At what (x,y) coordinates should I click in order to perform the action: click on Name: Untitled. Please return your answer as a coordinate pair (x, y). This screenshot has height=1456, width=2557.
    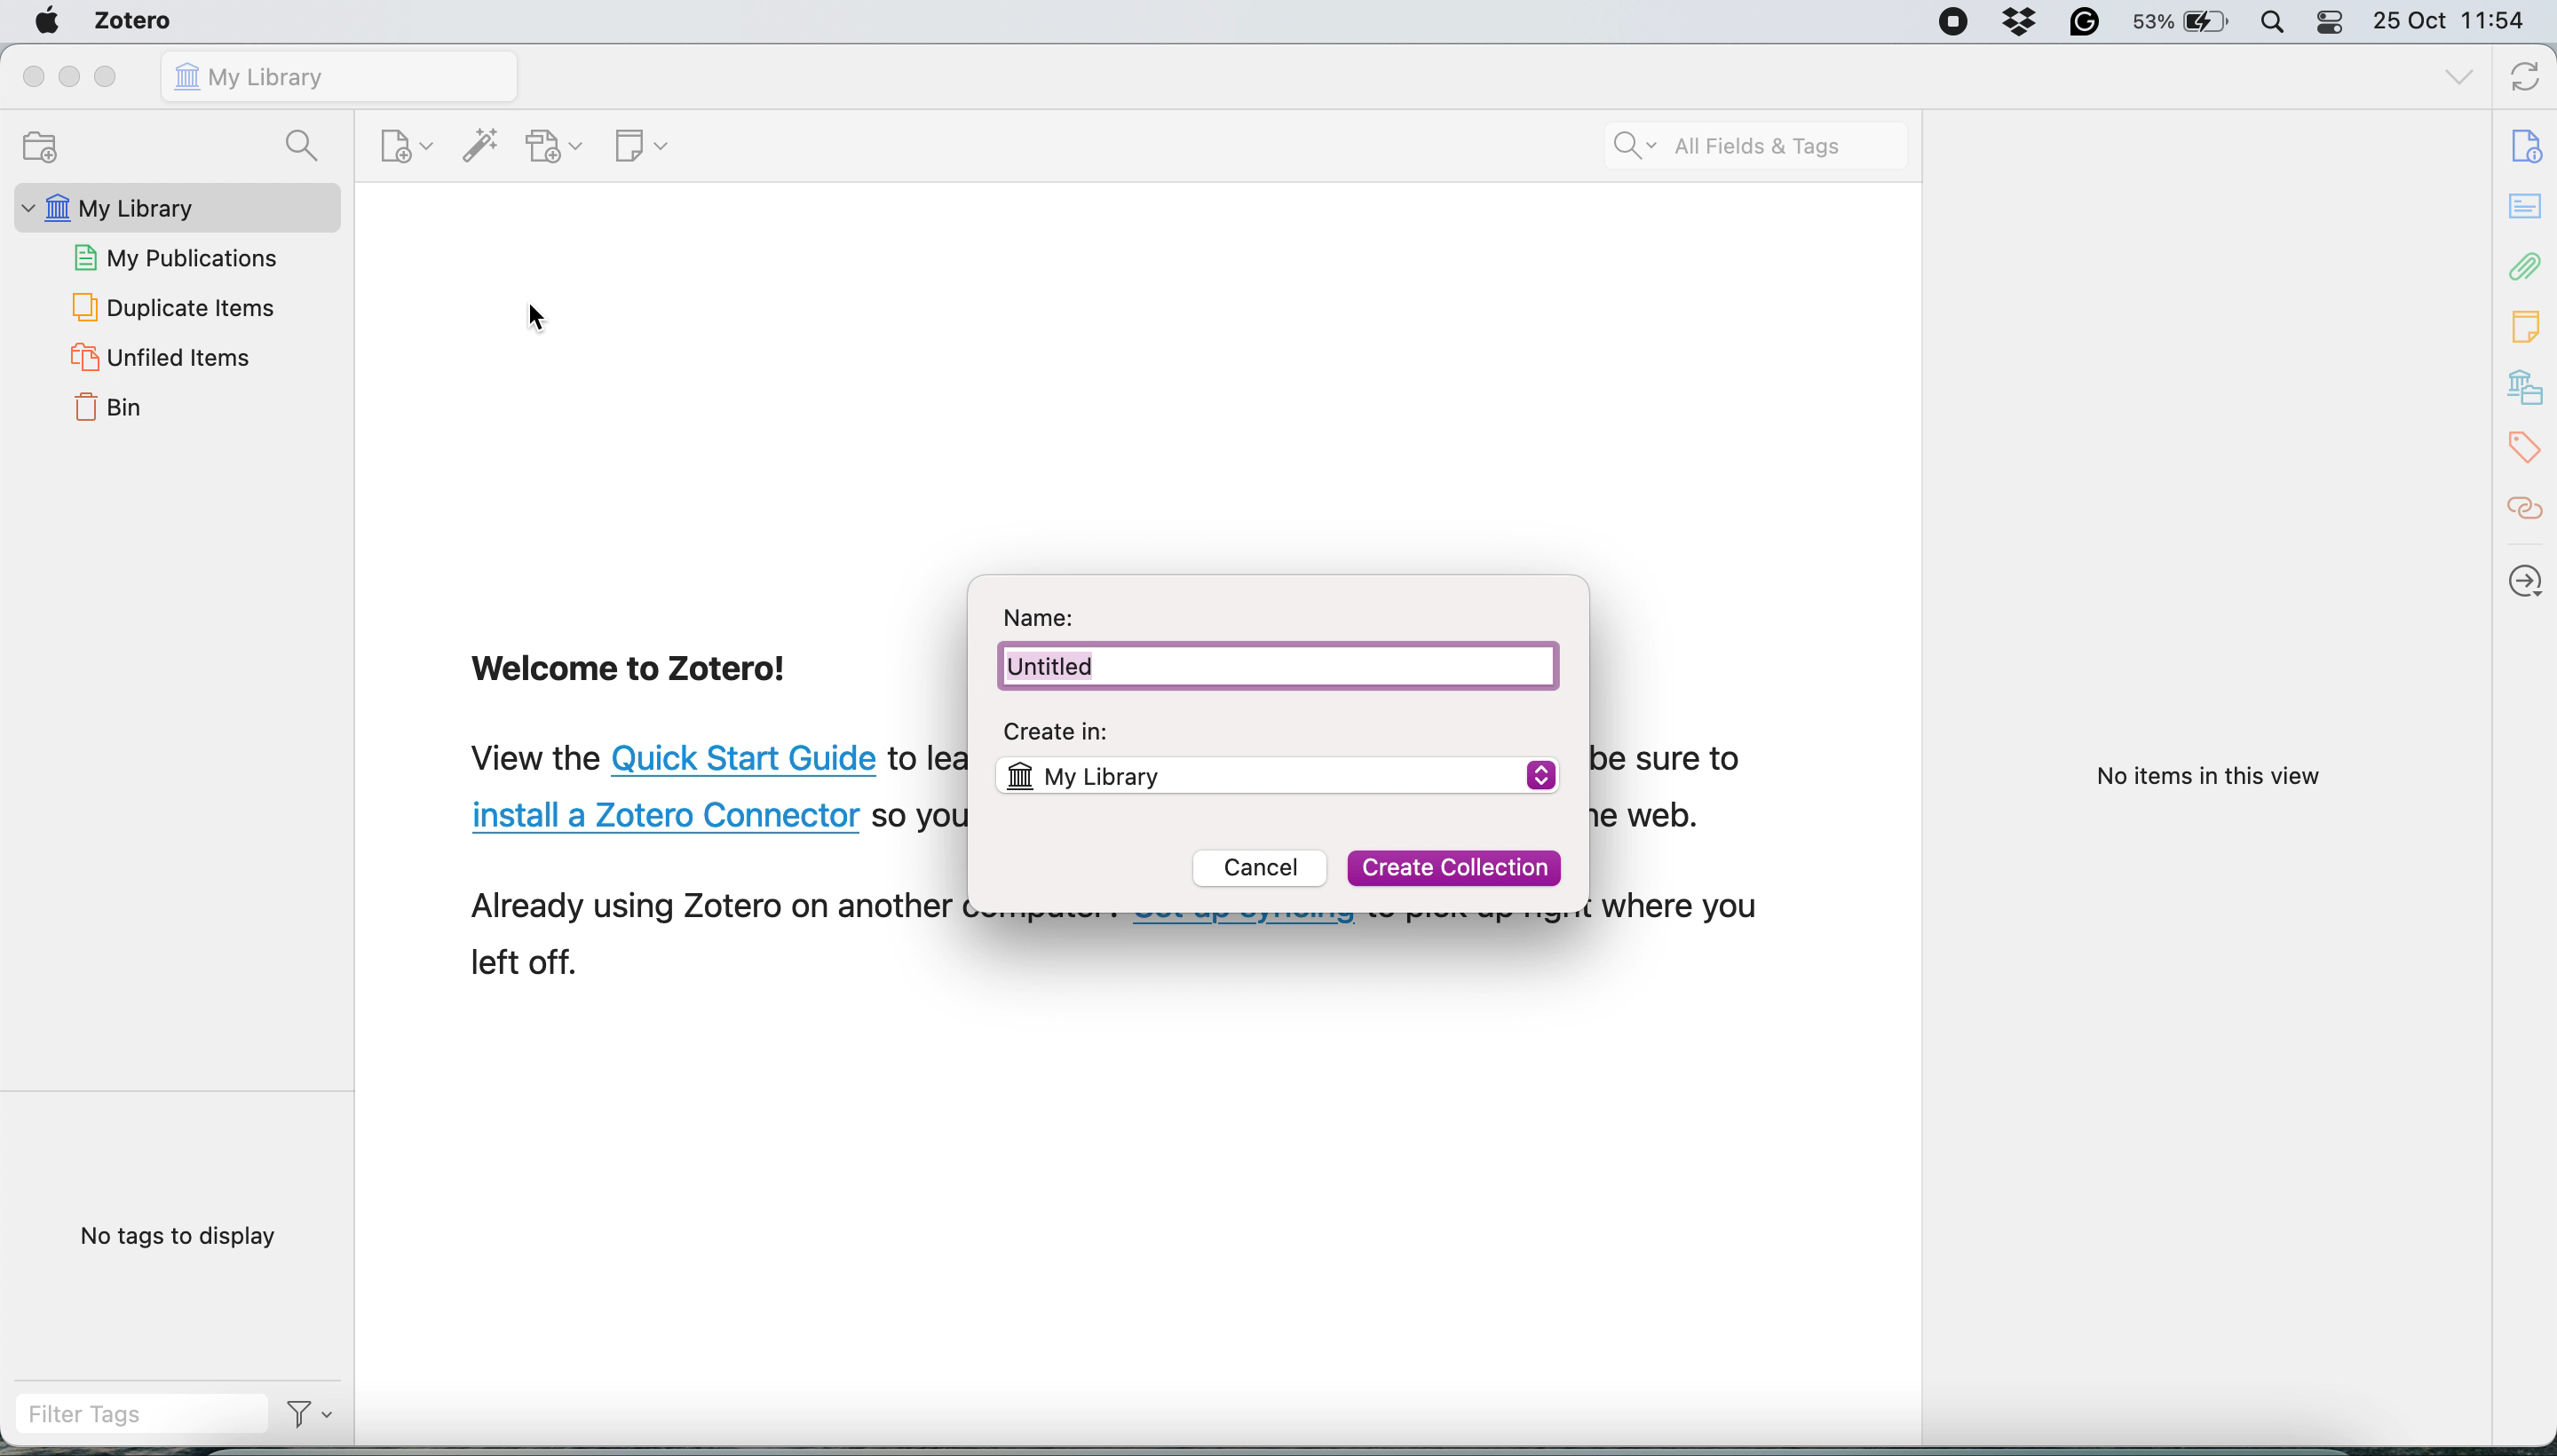
    Looking at the image, I should click on (1278, 646).